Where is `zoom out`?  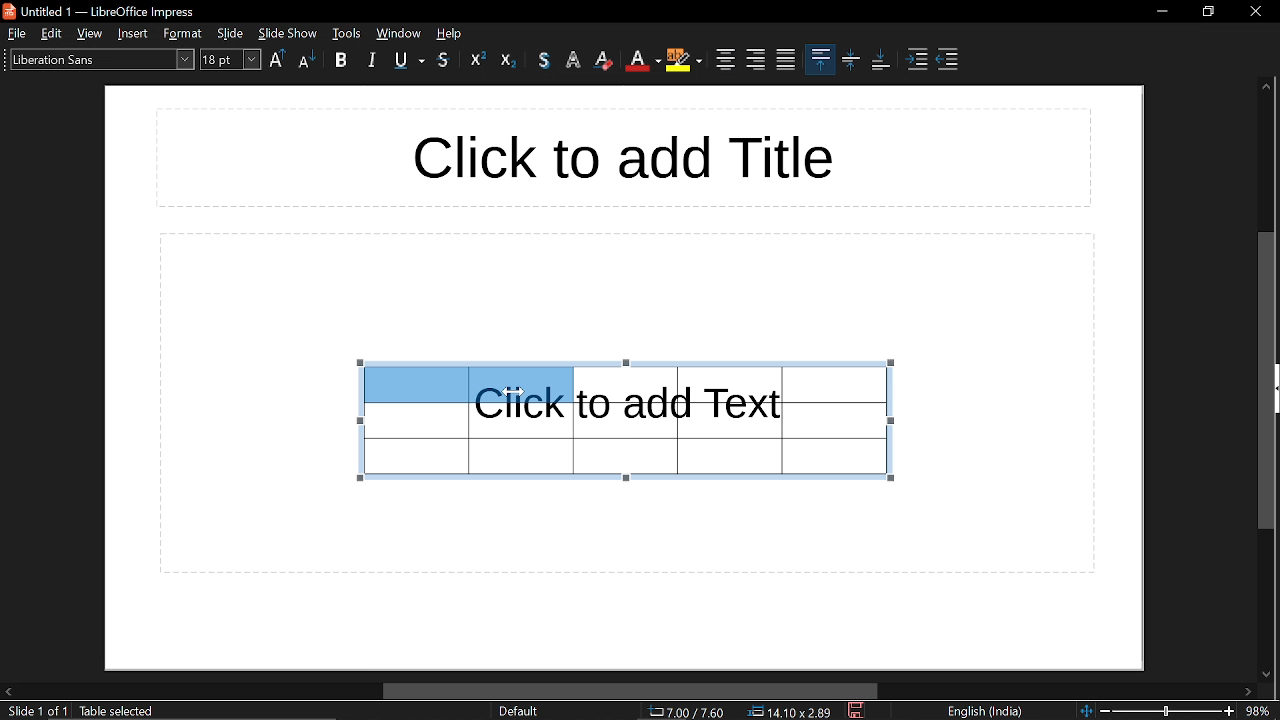
zoom out is located at coordinates (1105, 710).